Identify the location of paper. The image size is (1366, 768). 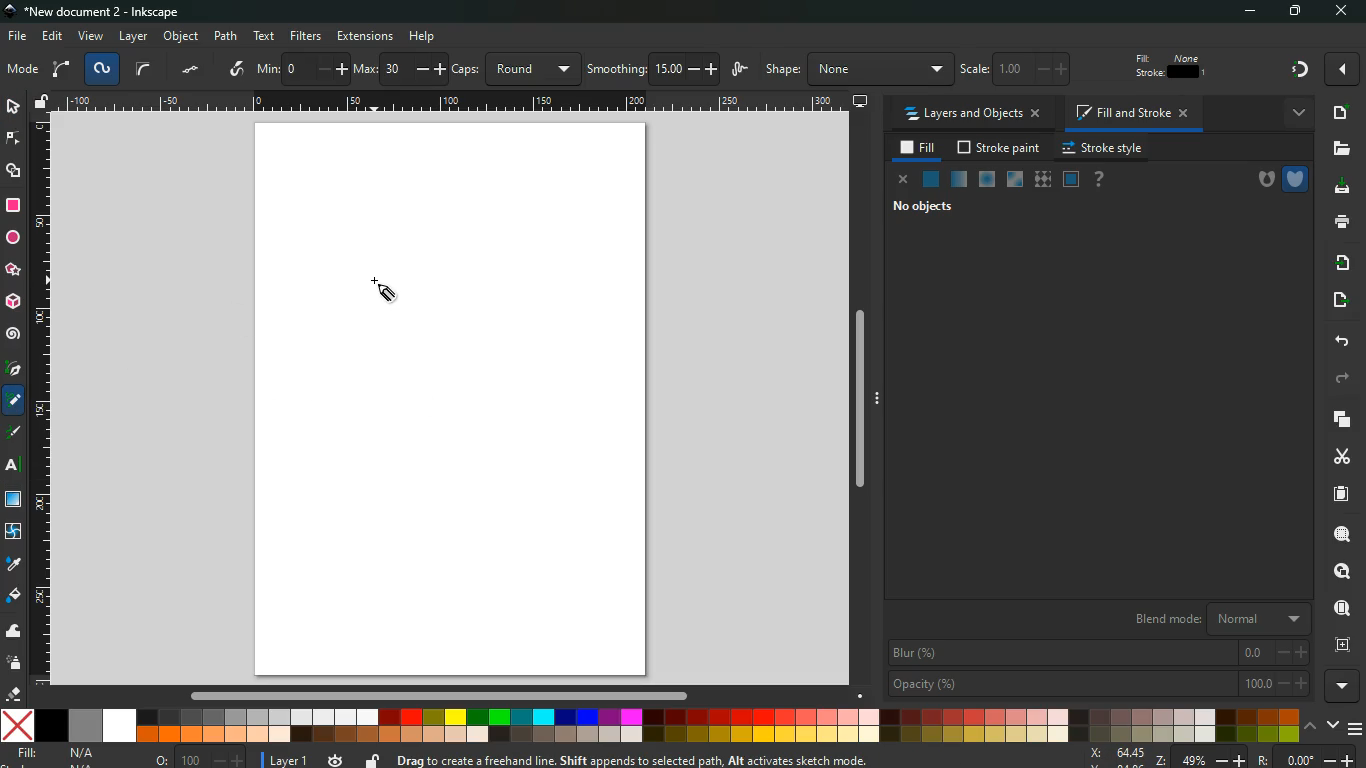
(1340, 494).